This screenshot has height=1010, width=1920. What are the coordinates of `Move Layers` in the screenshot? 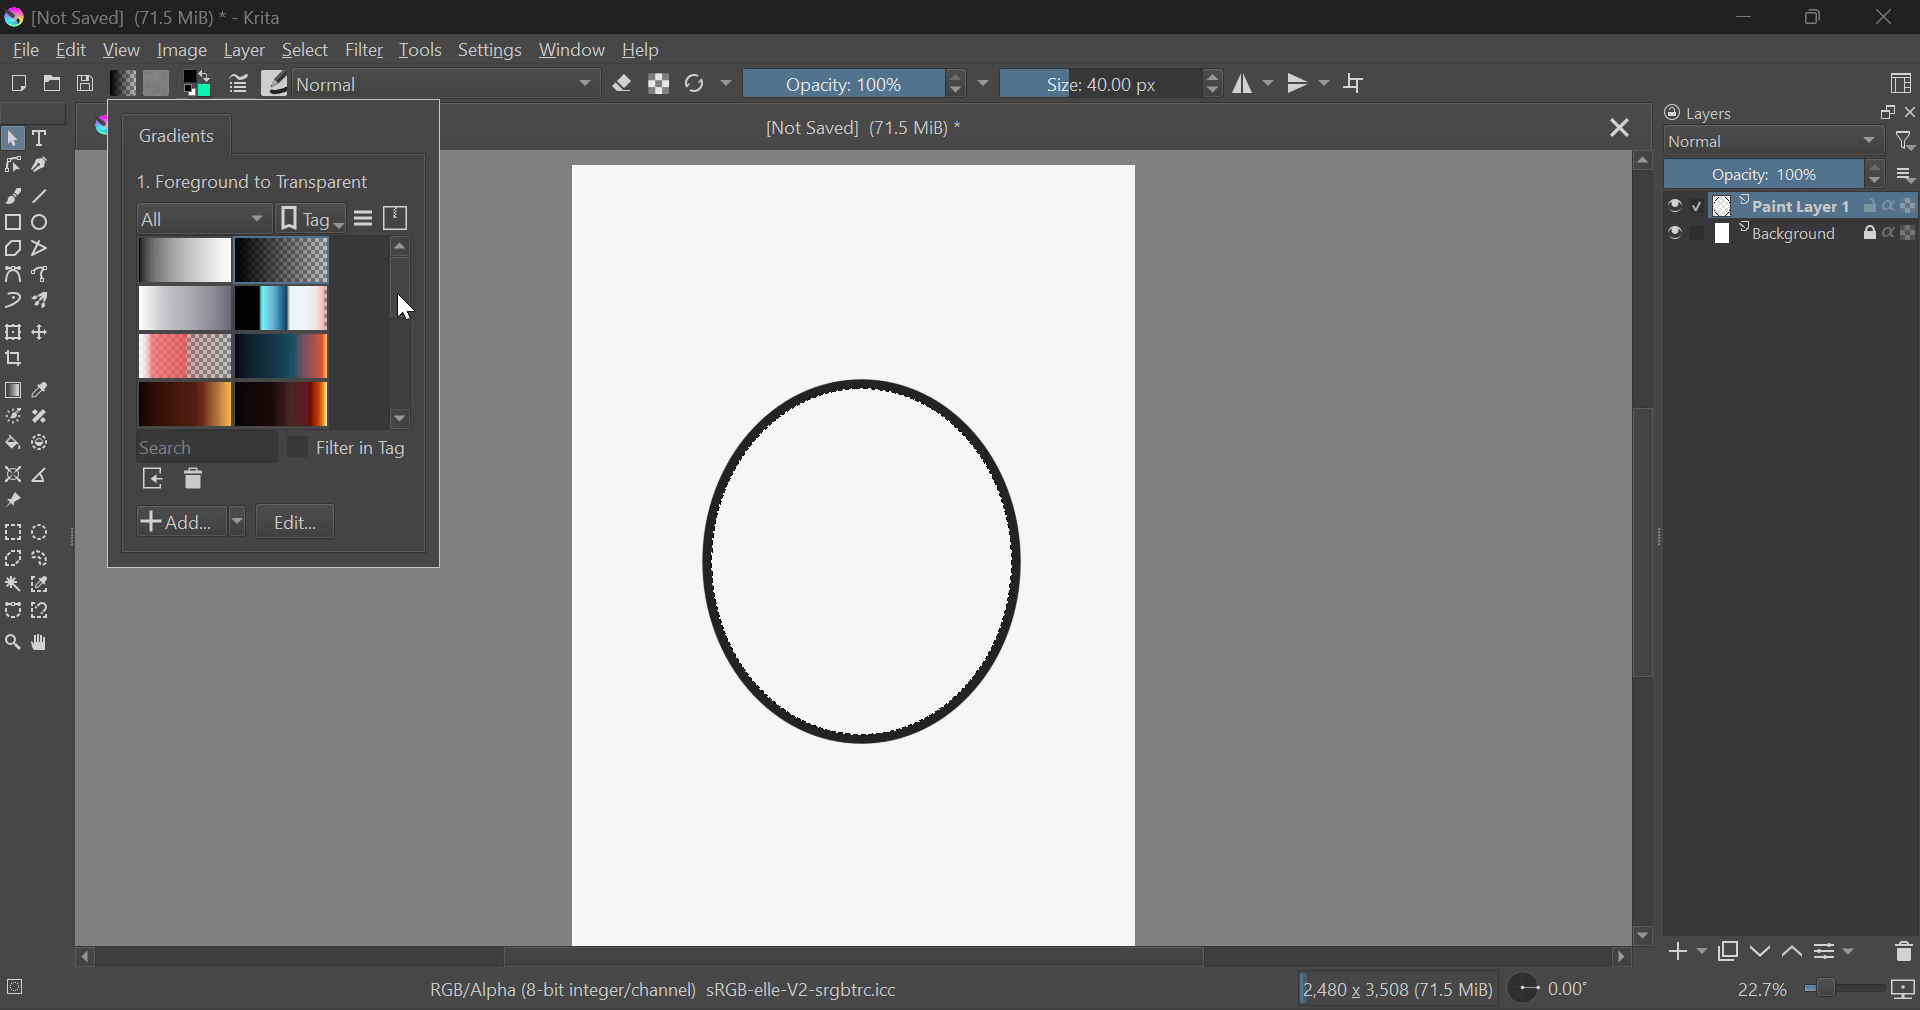 It's located at (44, 335).